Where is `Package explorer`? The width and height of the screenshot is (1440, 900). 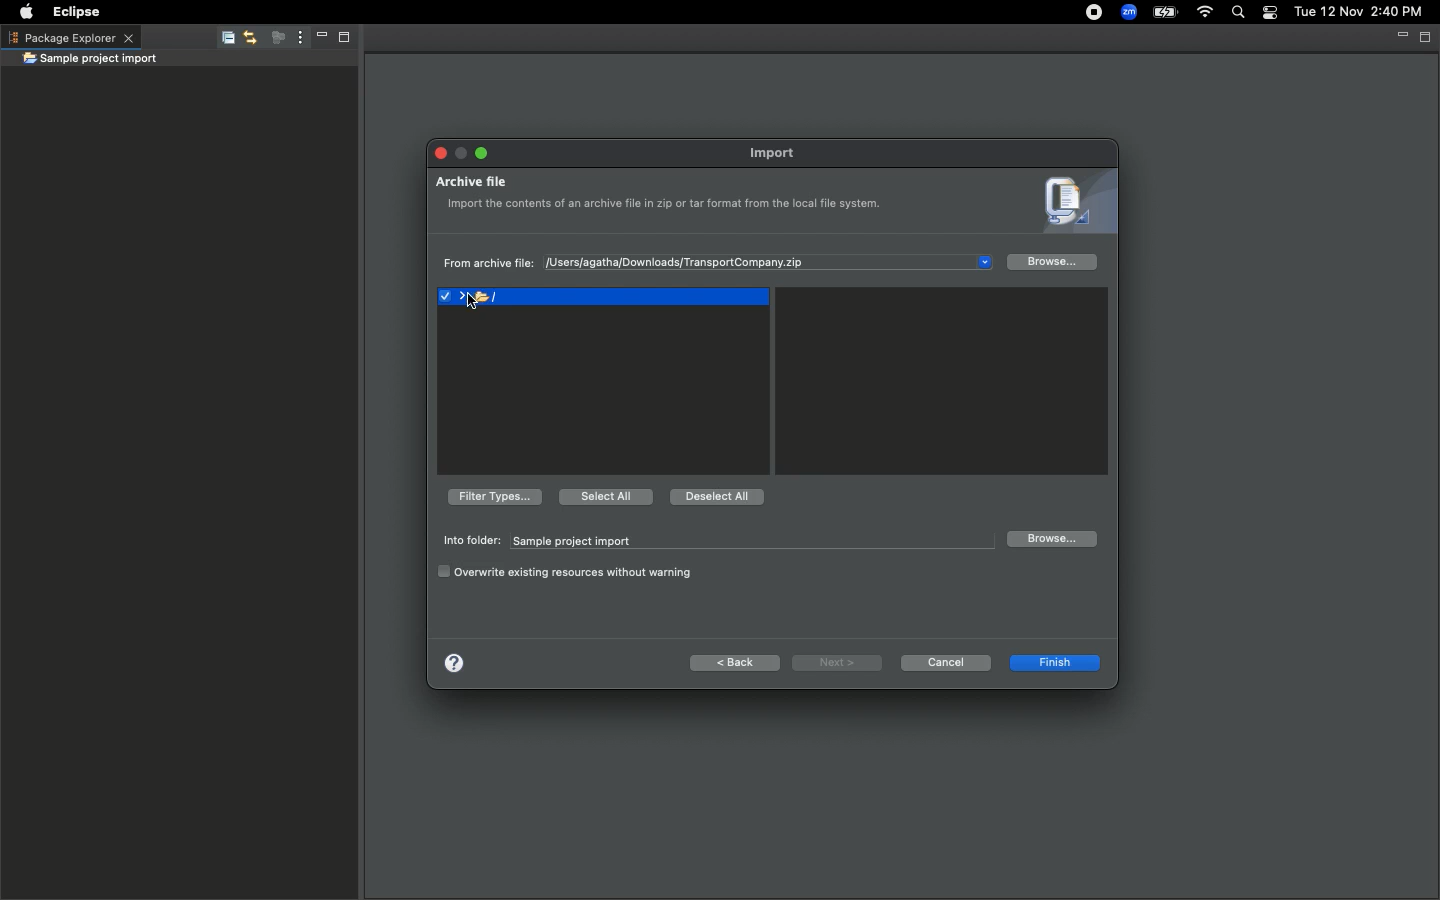 Package explorer is located at coordinates (70, 37).